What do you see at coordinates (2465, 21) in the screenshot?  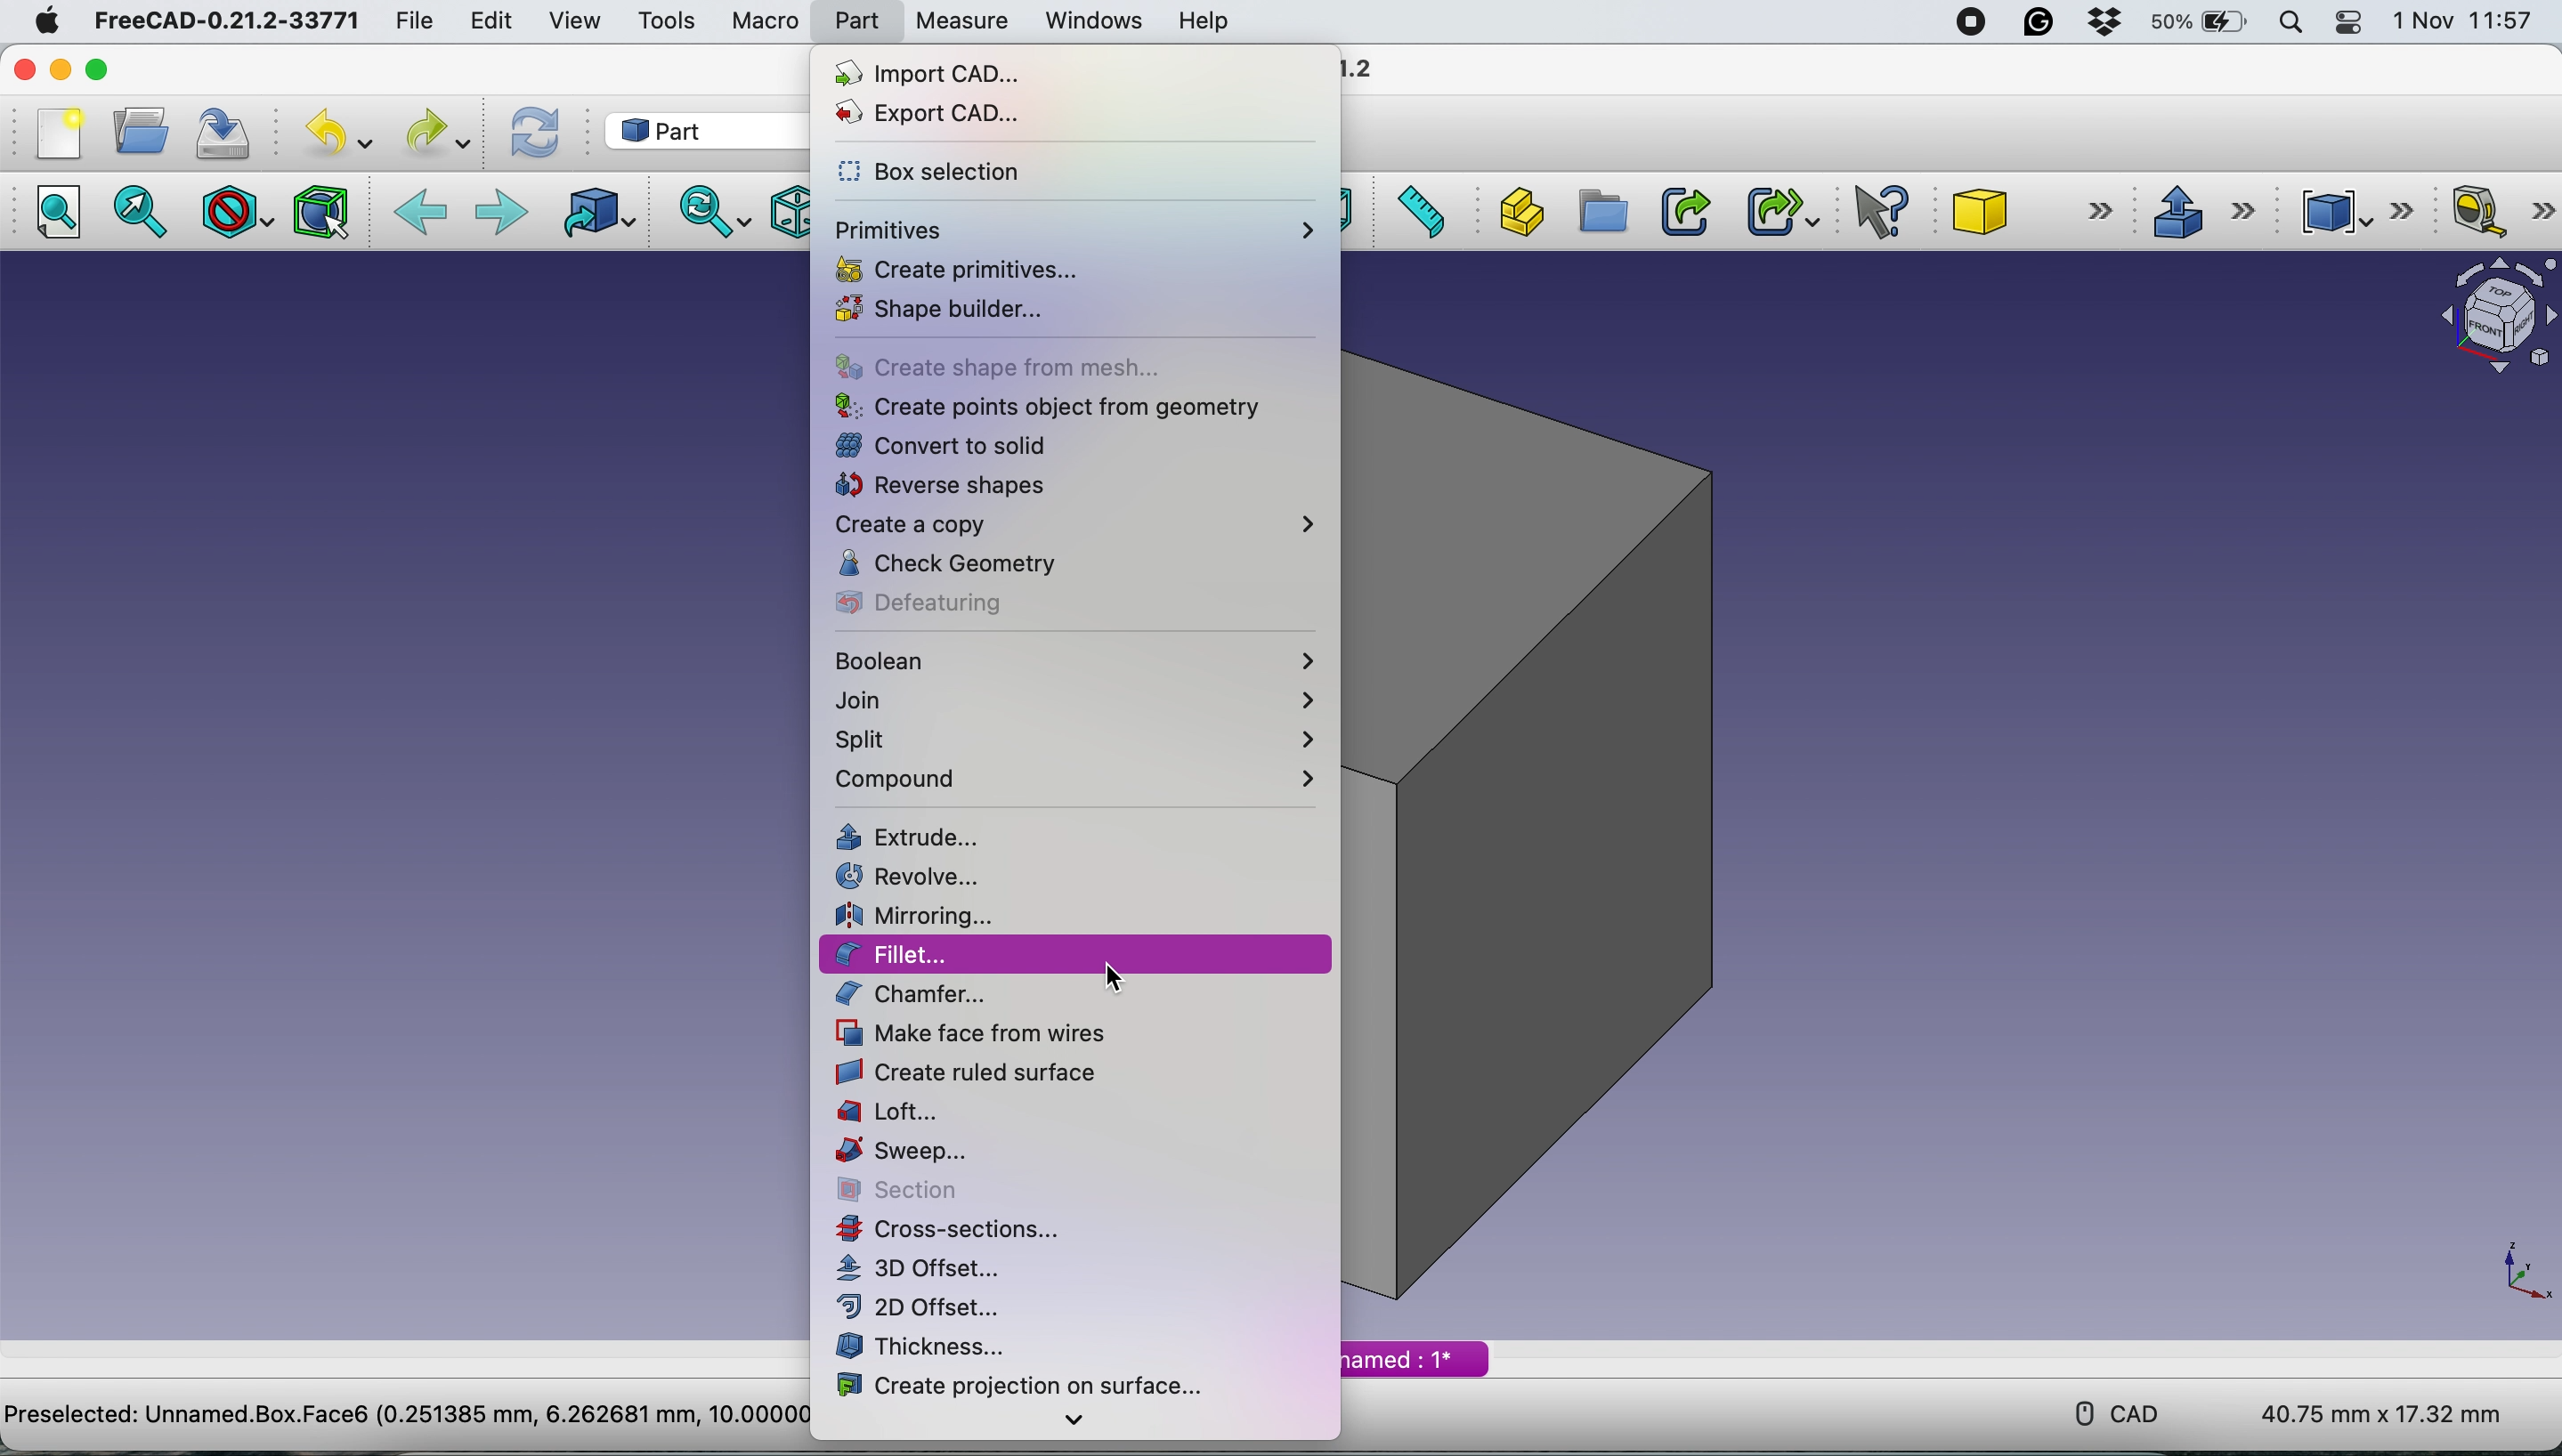 I see `date and time` at bounding box center [2465, 21].